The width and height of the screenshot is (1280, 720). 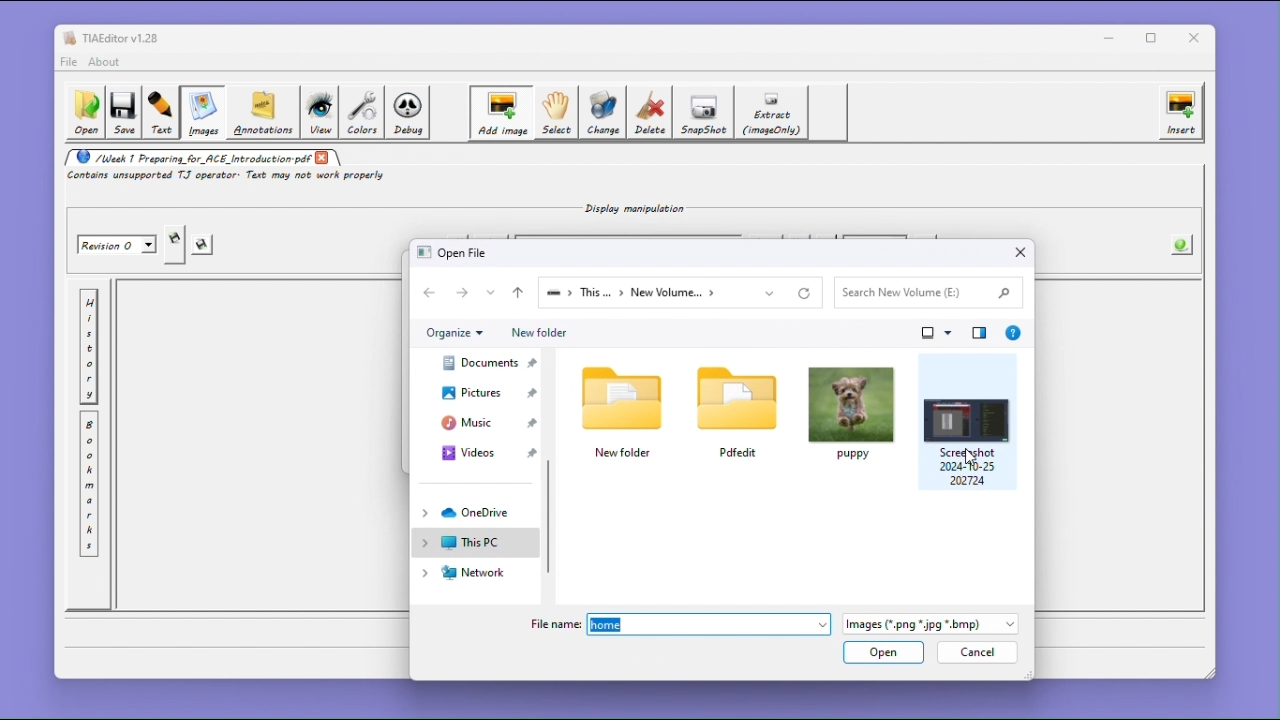 I want to click on refresh, so click(x=808, y=293).